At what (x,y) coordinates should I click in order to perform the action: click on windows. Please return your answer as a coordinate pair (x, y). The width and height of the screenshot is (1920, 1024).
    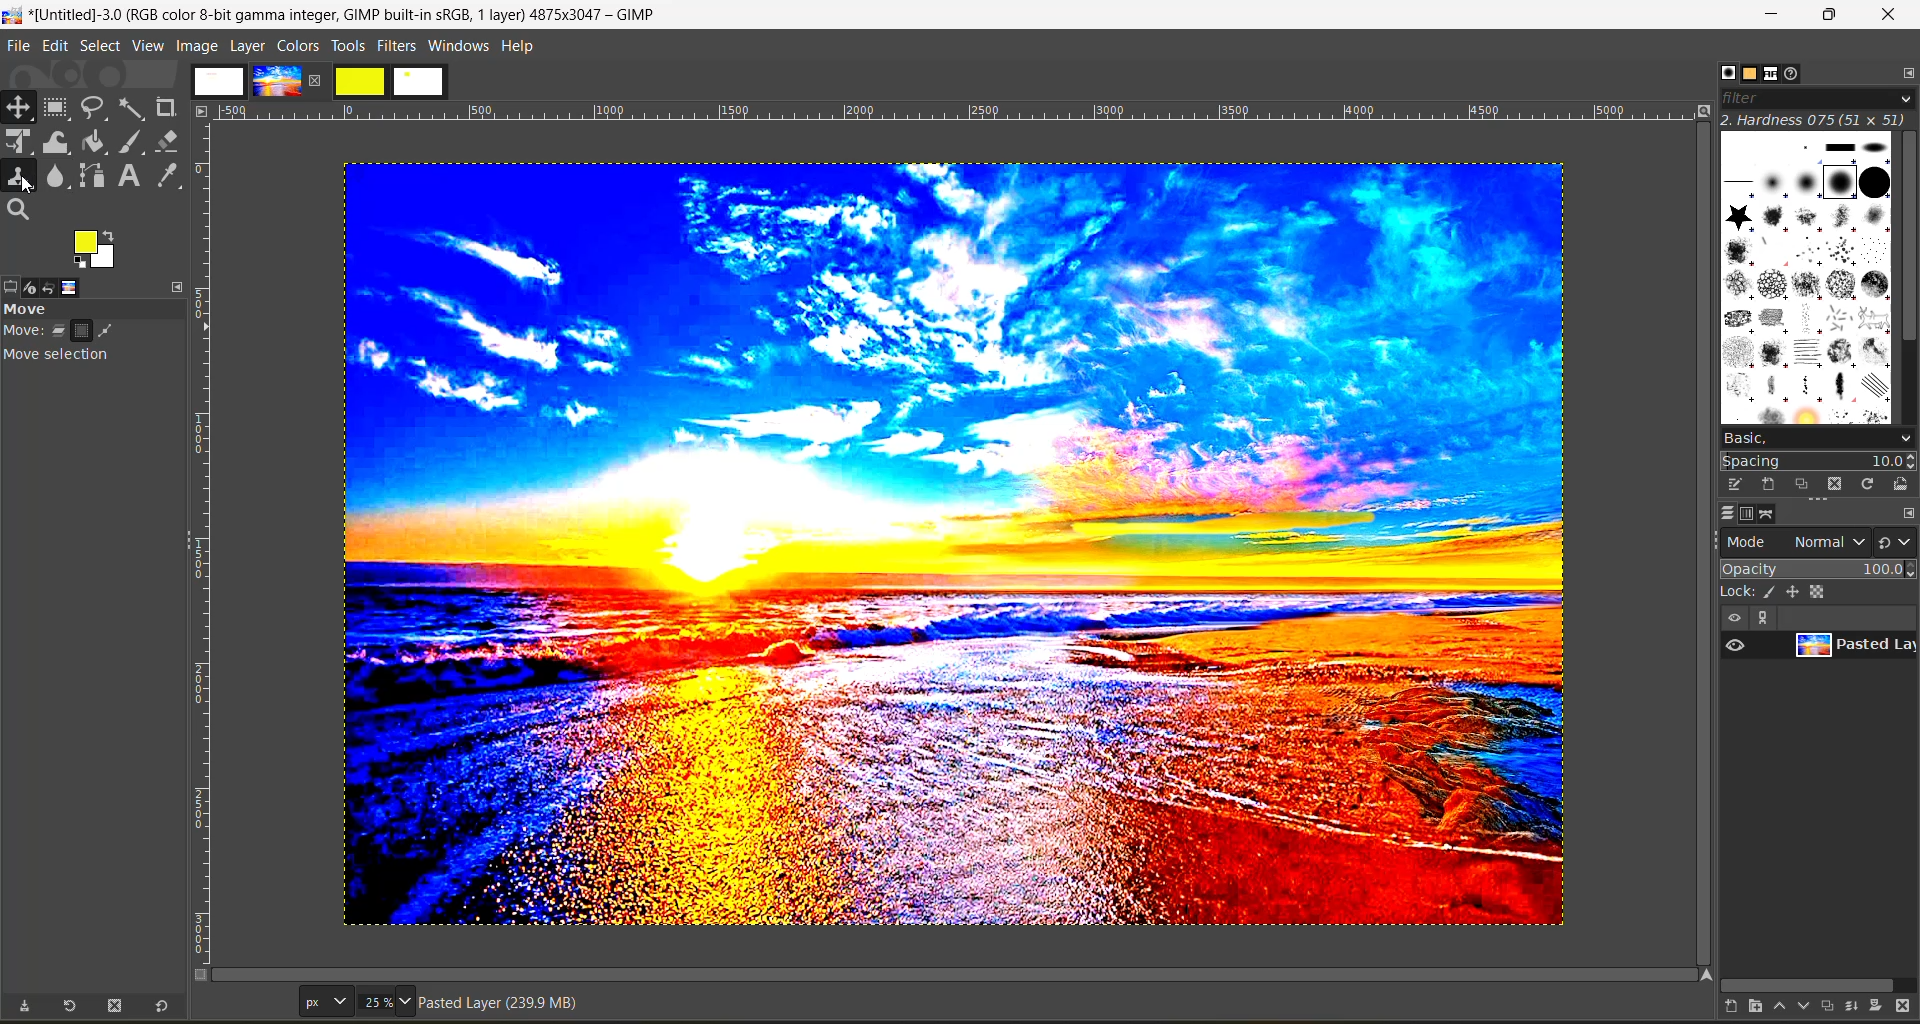
    Looking at the image, I should click on (460, 46).